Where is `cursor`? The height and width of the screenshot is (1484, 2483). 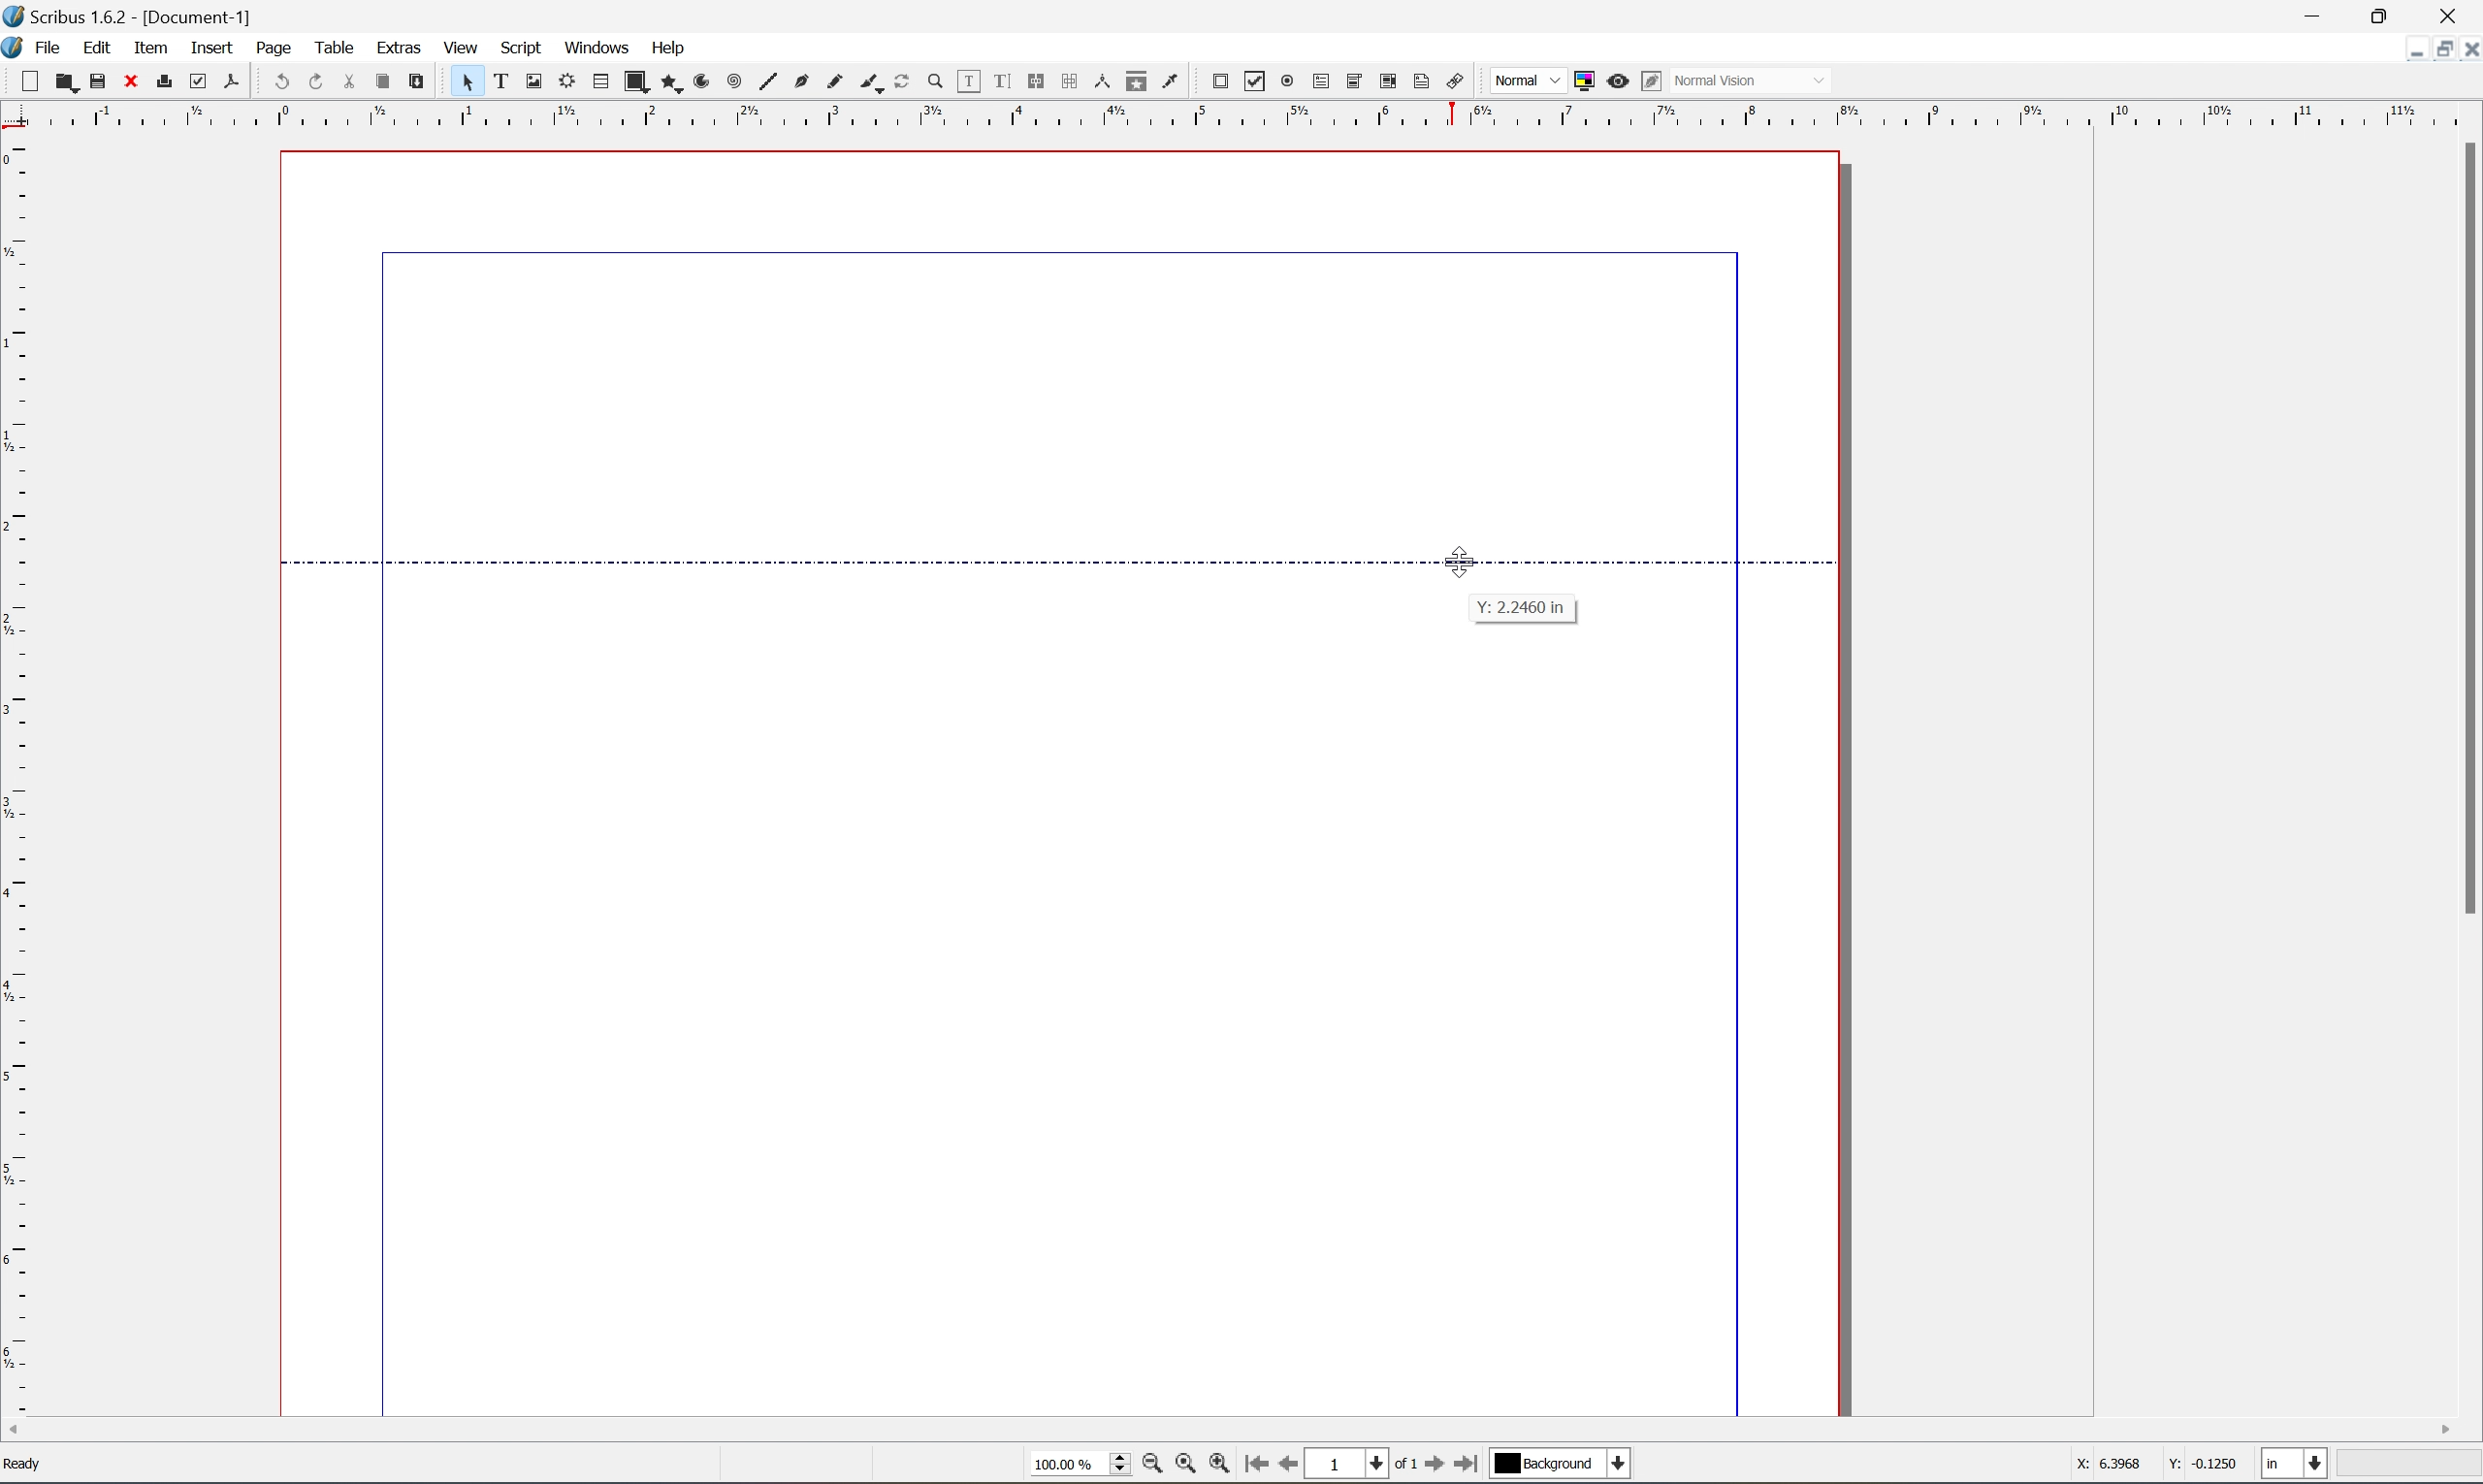
cursor is located at coordinates (1460, 558).